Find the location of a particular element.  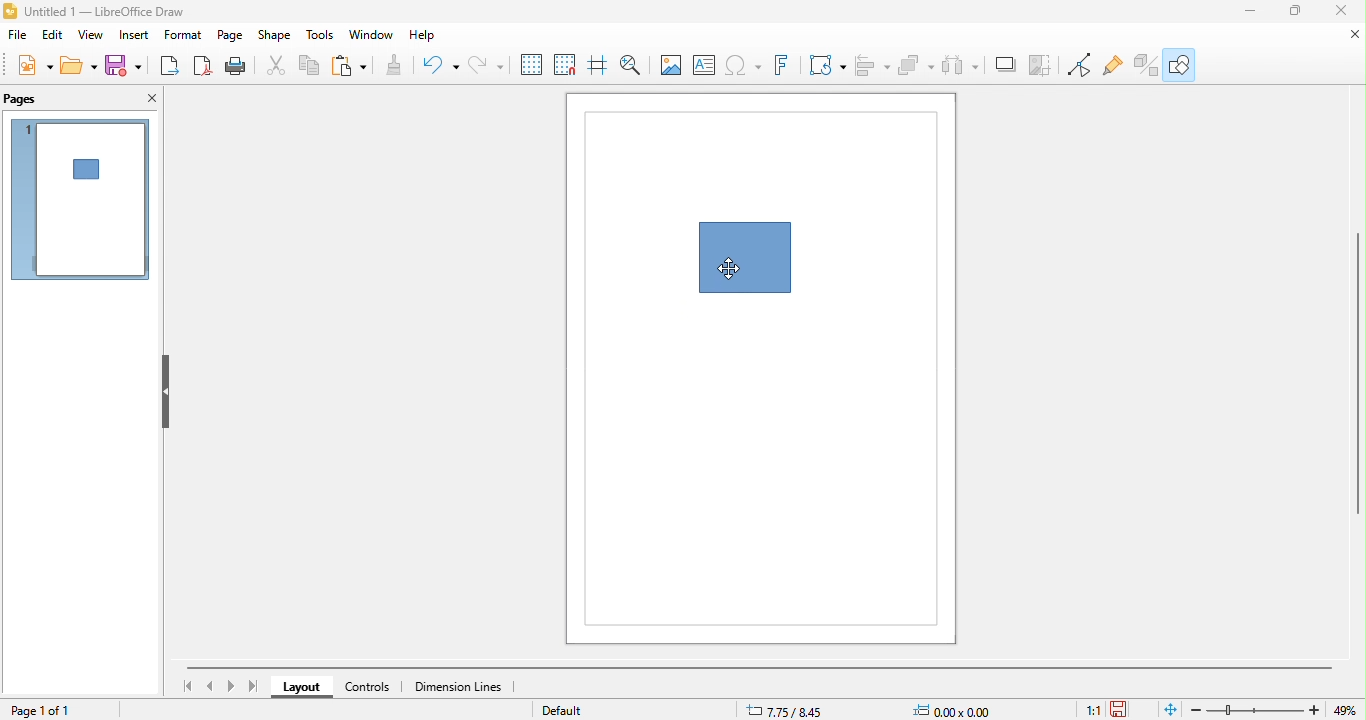

logo is located at coordinates (11, 11).